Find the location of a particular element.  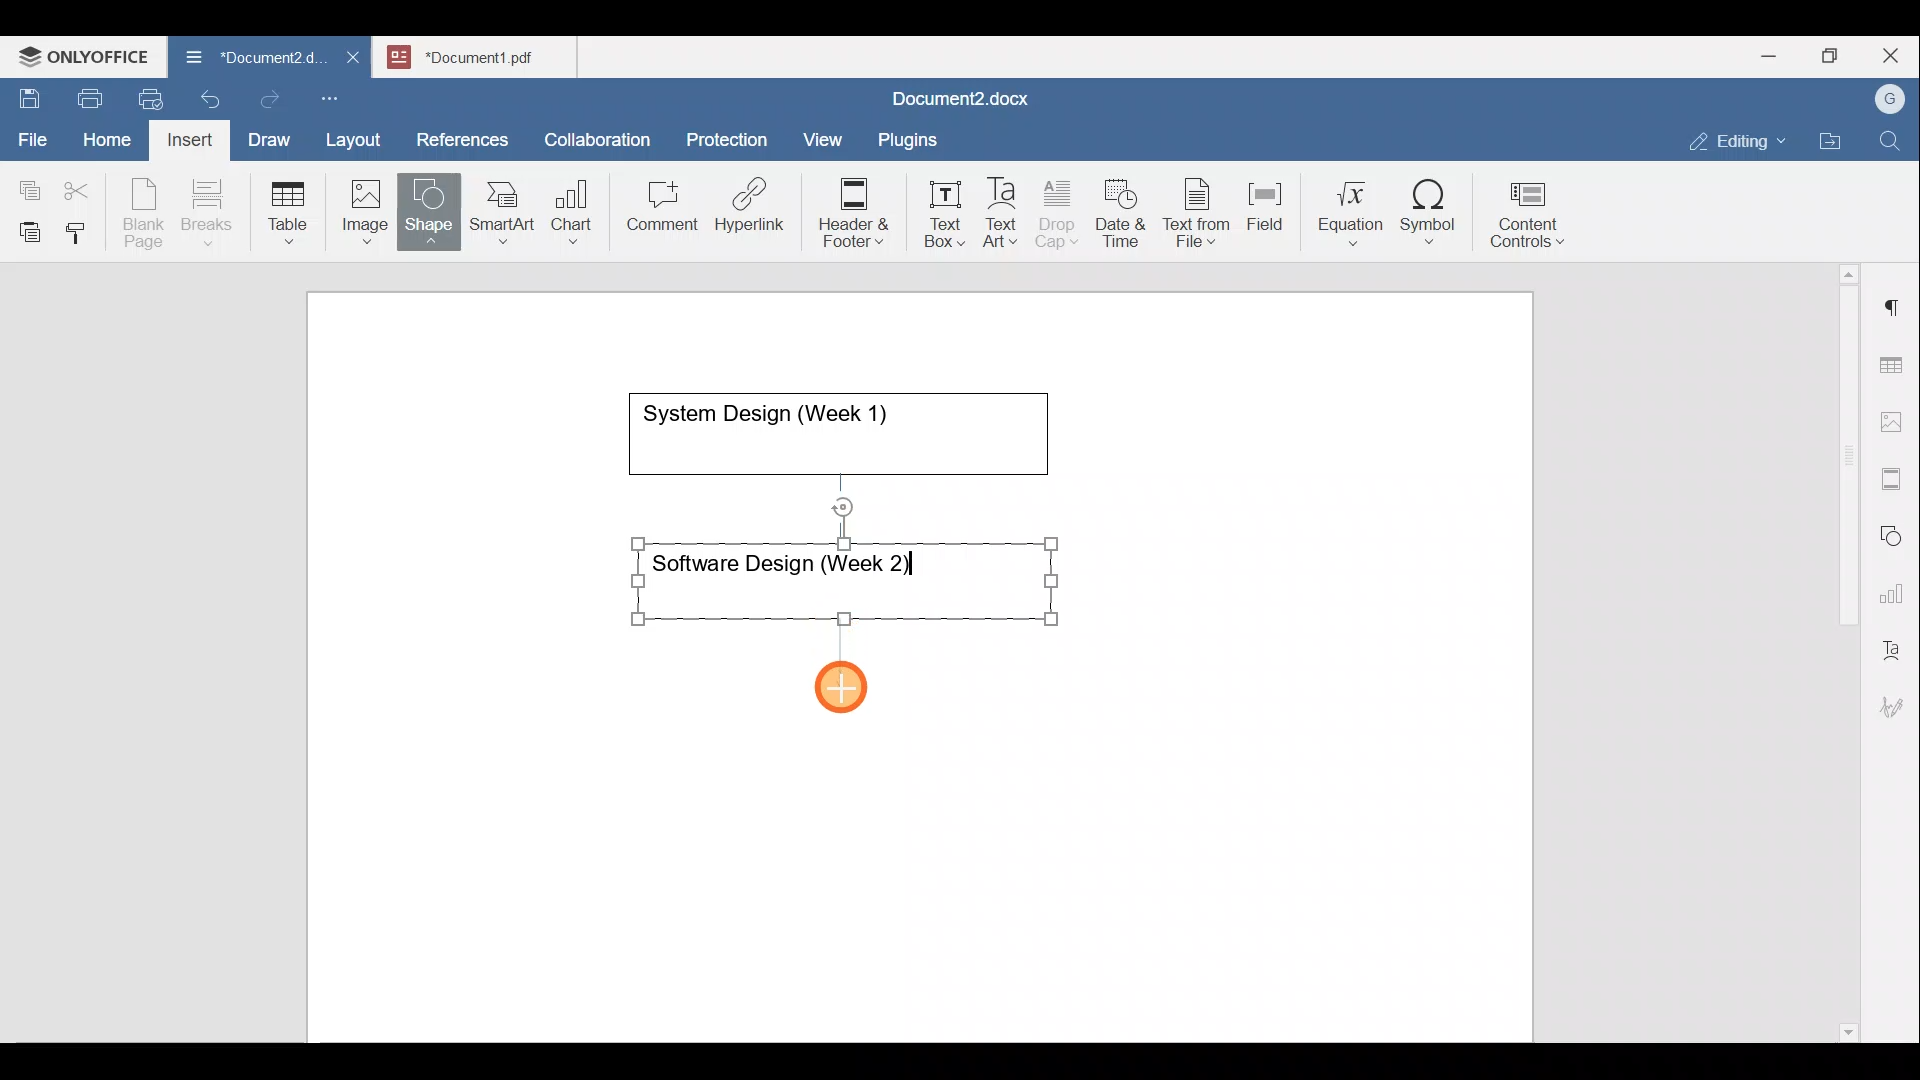

Document name is located at coordinates (244, 60).